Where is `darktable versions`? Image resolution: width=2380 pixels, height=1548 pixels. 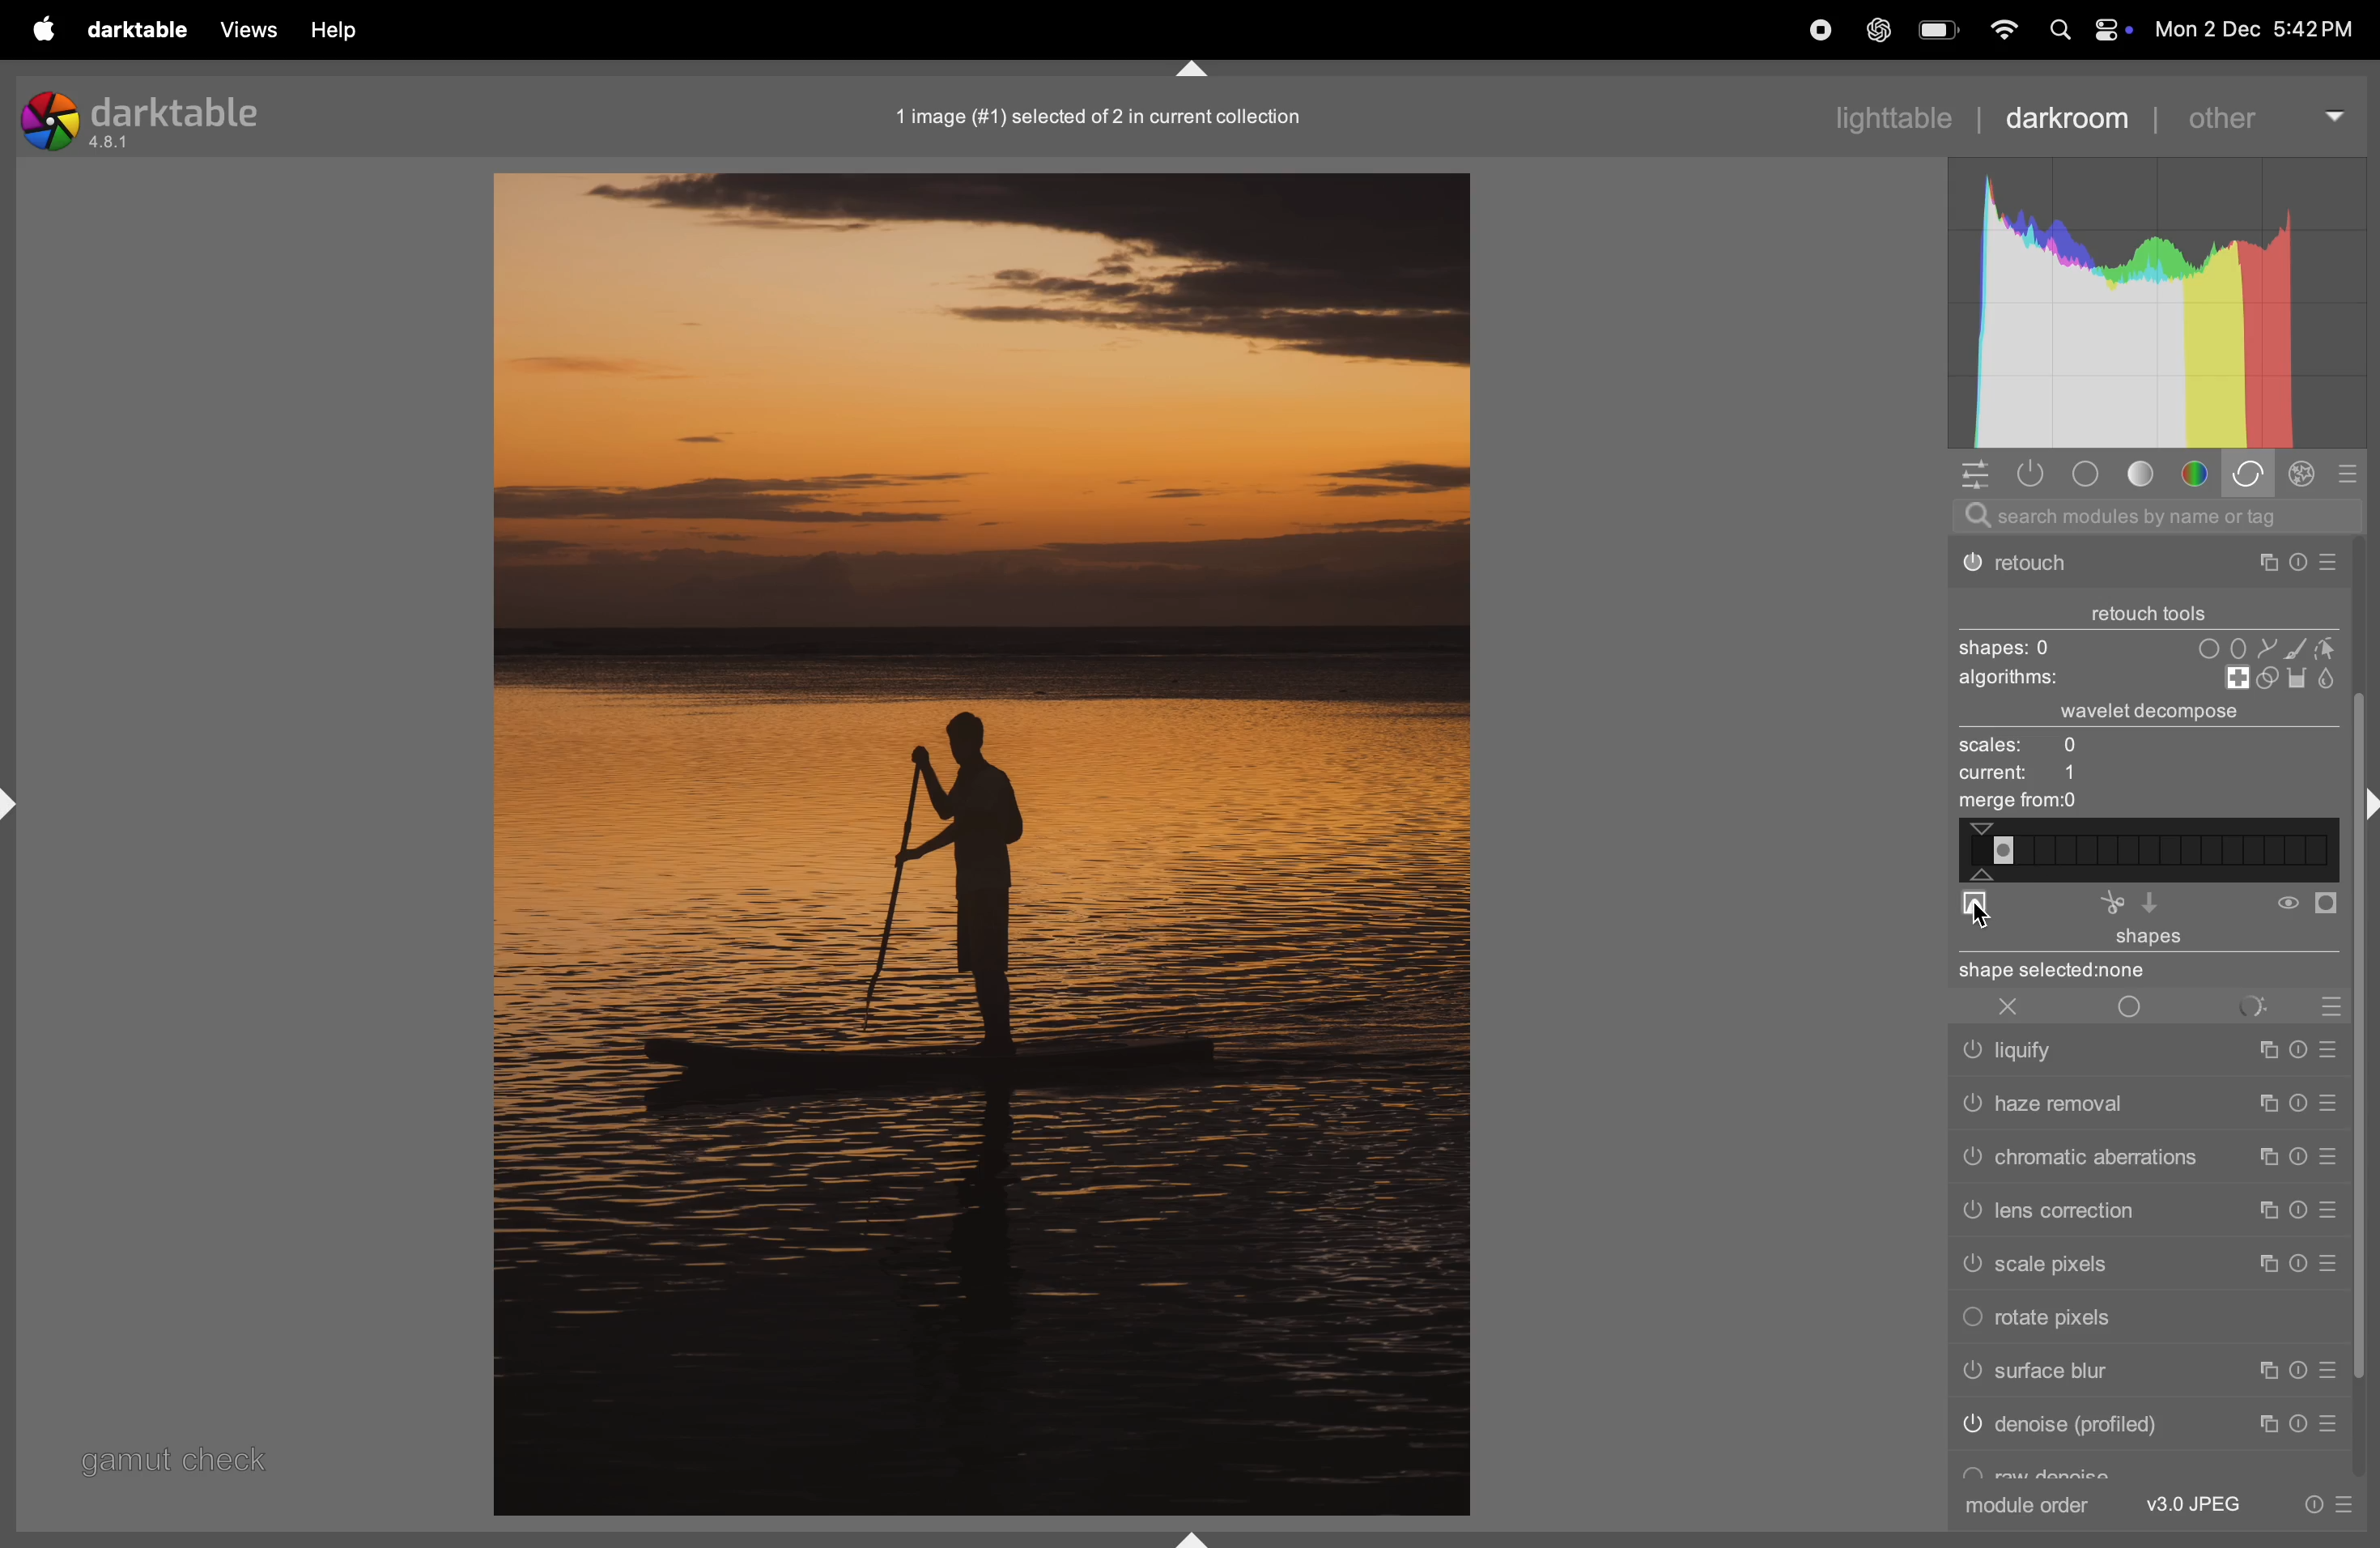
darktable versions is located at coordinates (149, 118).